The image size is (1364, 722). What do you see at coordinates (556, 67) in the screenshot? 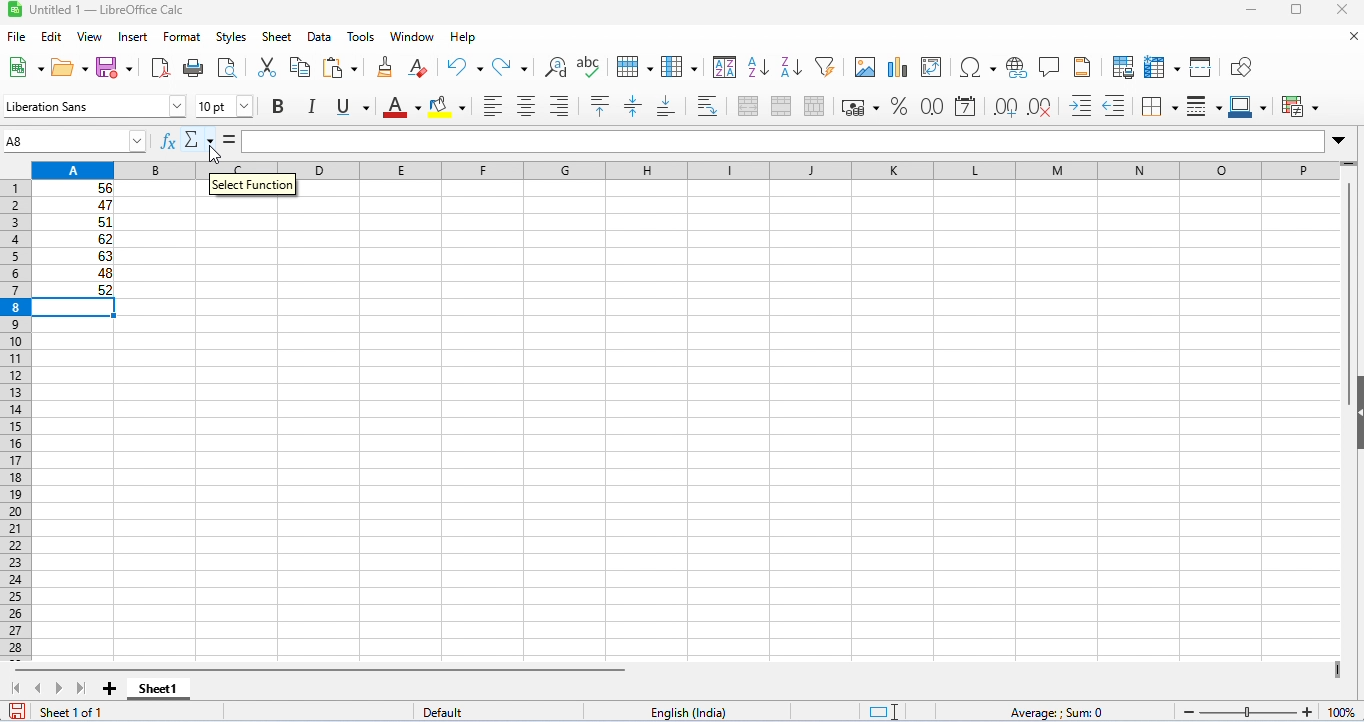
I see `find and replace` at bounding box center [556, 67].